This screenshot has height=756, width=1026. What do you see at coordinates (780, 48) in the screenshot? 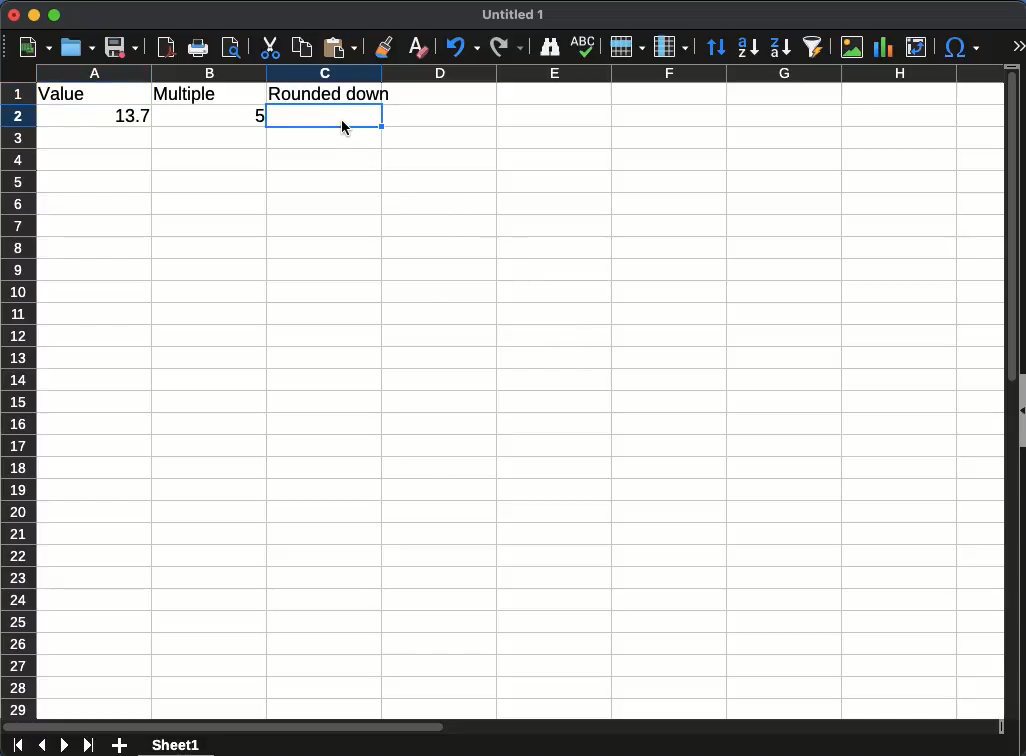
I see `descending` at bounding box center [780, 48].